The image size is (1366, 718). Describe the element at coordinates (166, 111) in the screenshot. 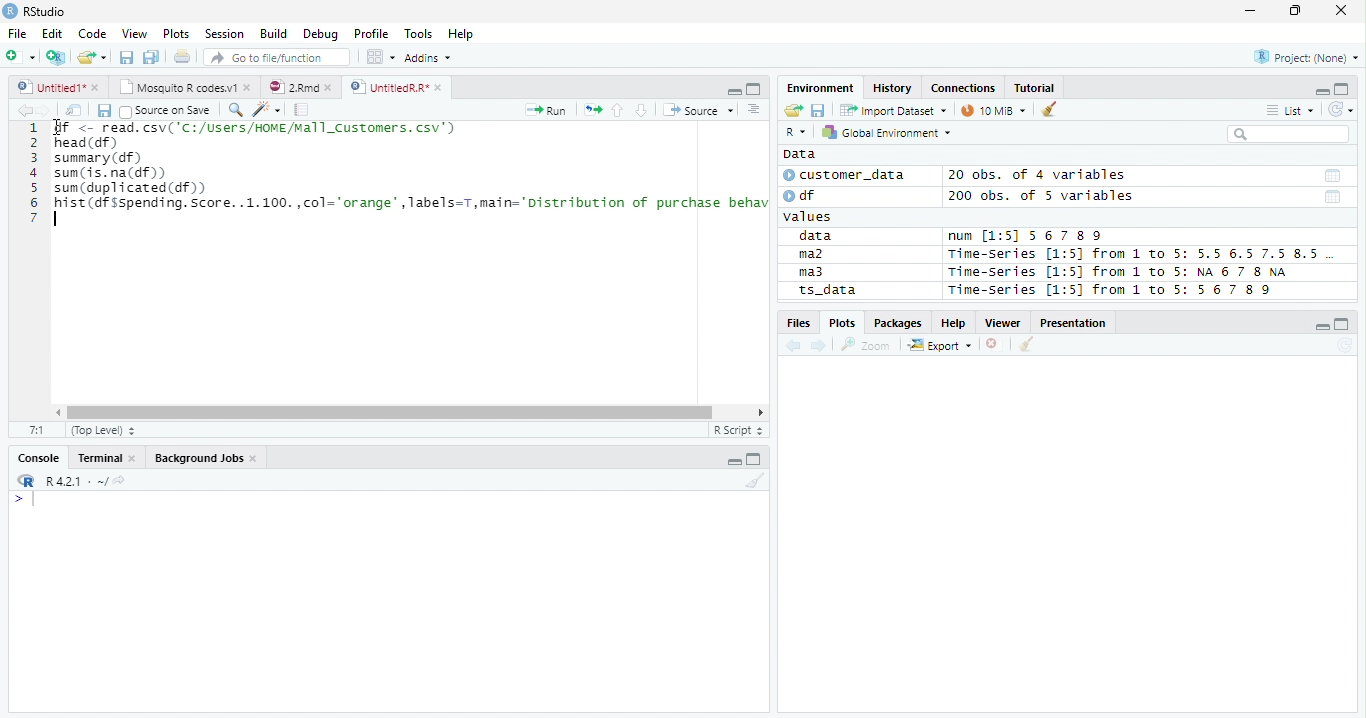

I see `Source on save` at that location.